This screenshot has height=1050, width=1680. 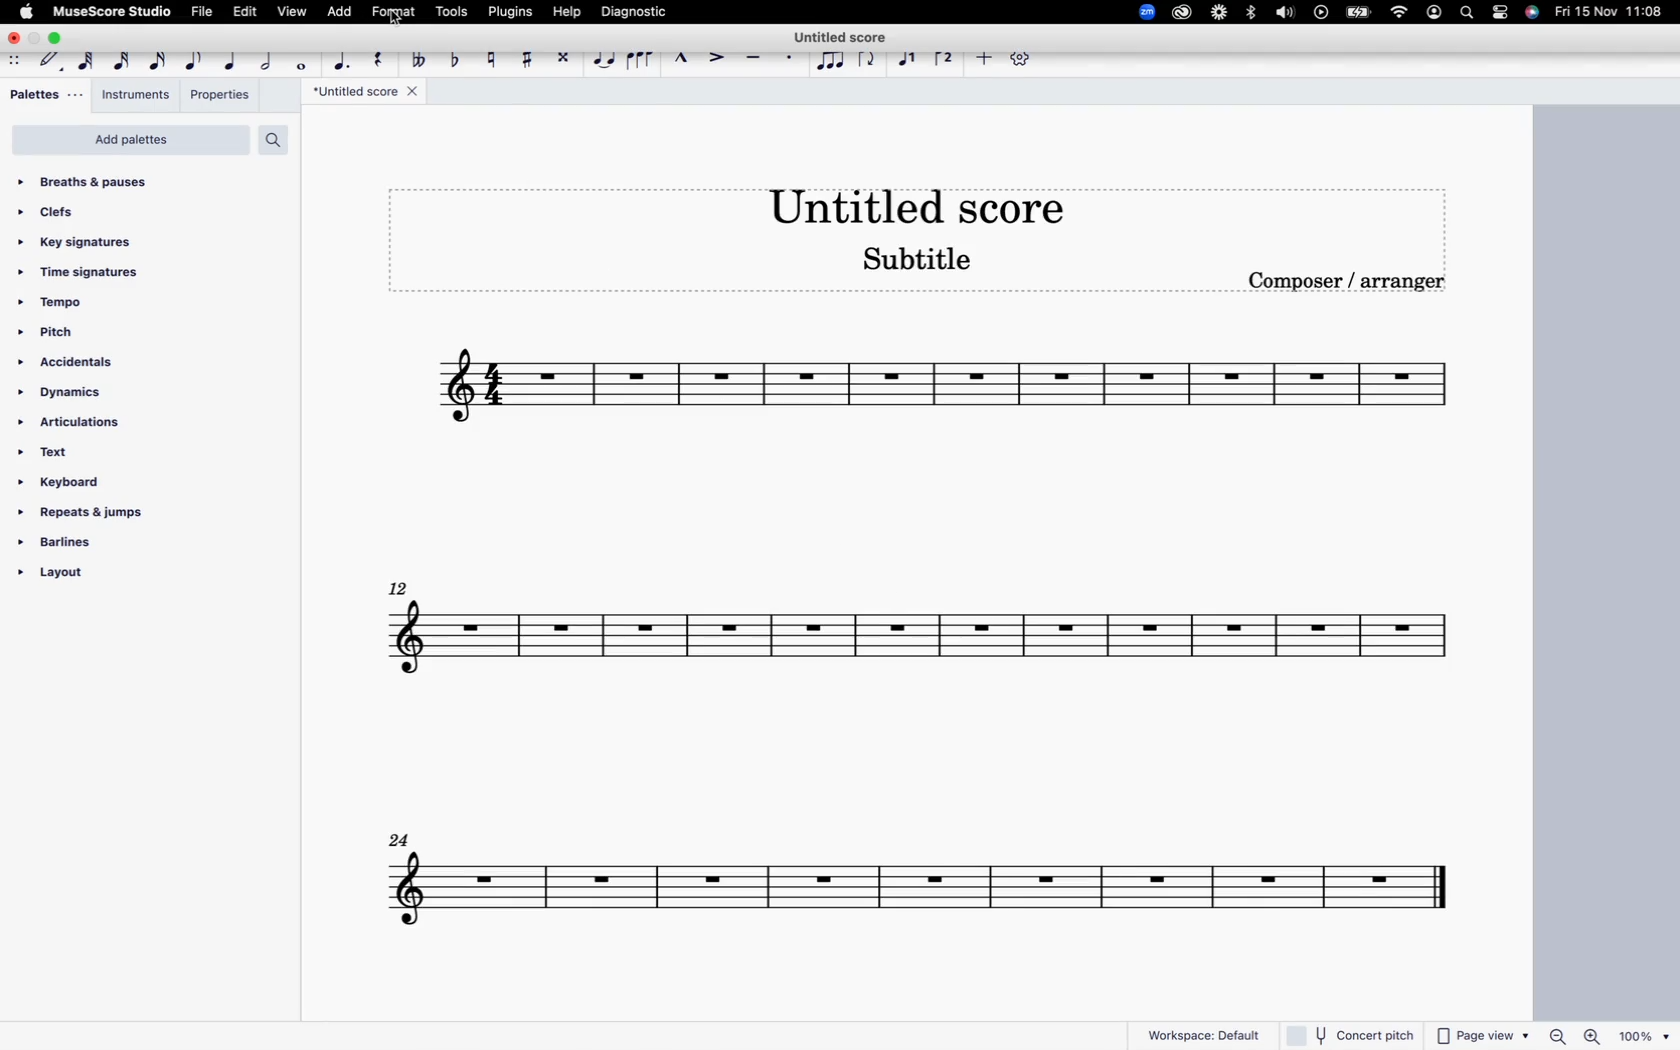 What do you see at coordinates (368, 92) in the screenshot?
I see `score title` at bounding box center [368, 92].